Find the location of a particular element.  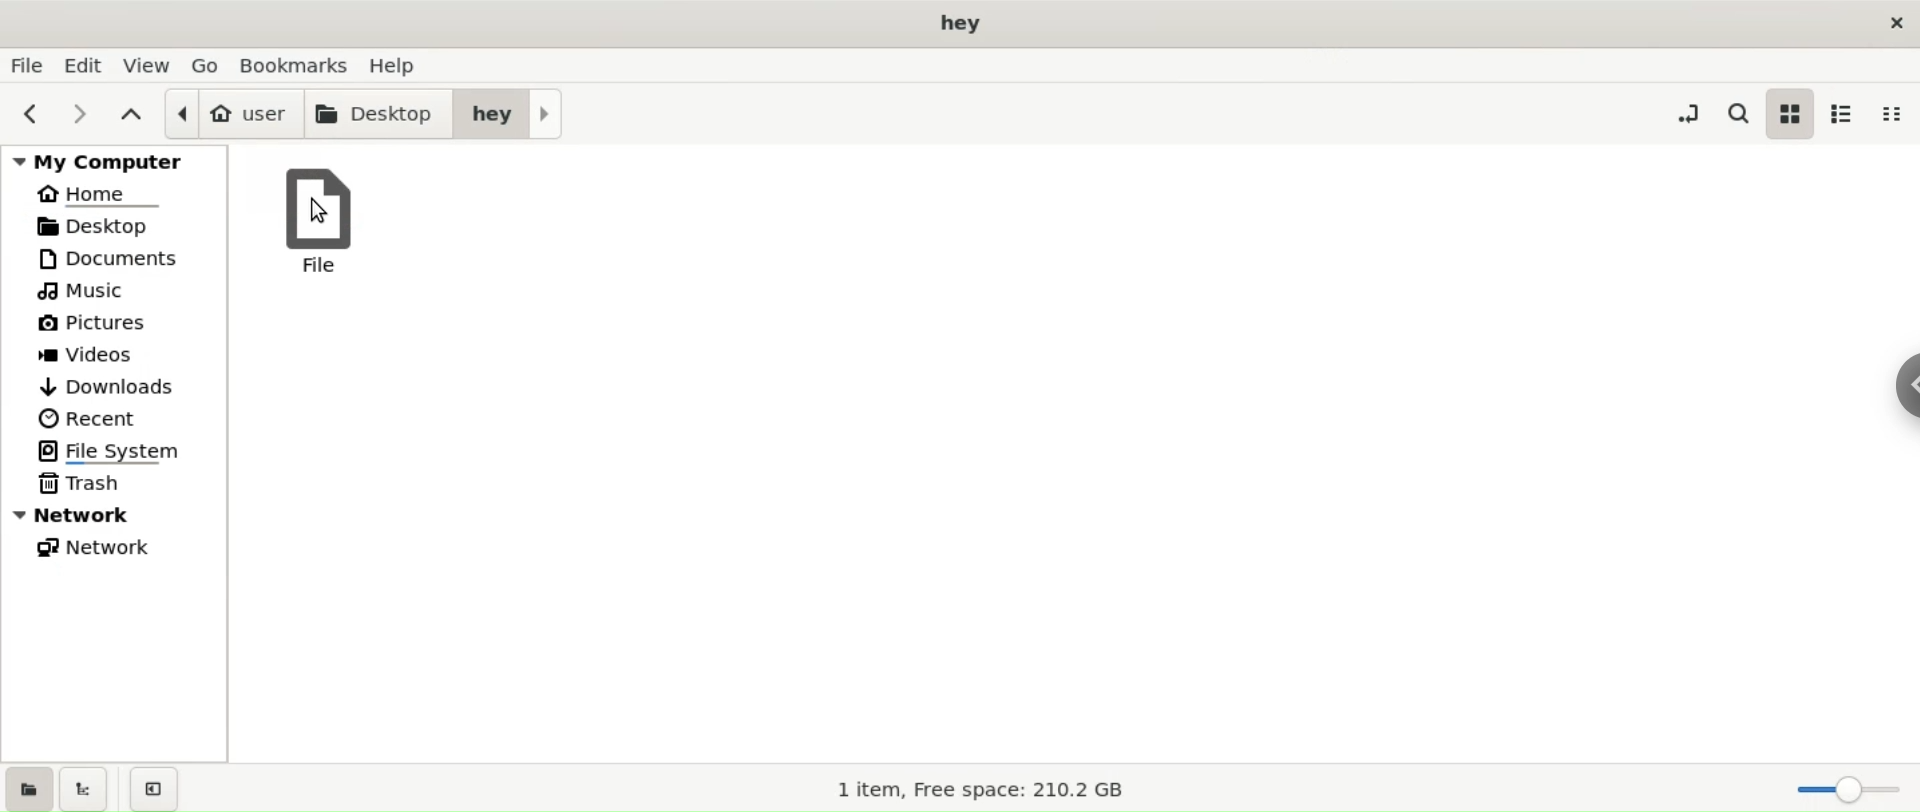

1 item, Free space: 210.2 GB is located at coordinates (967, 788).